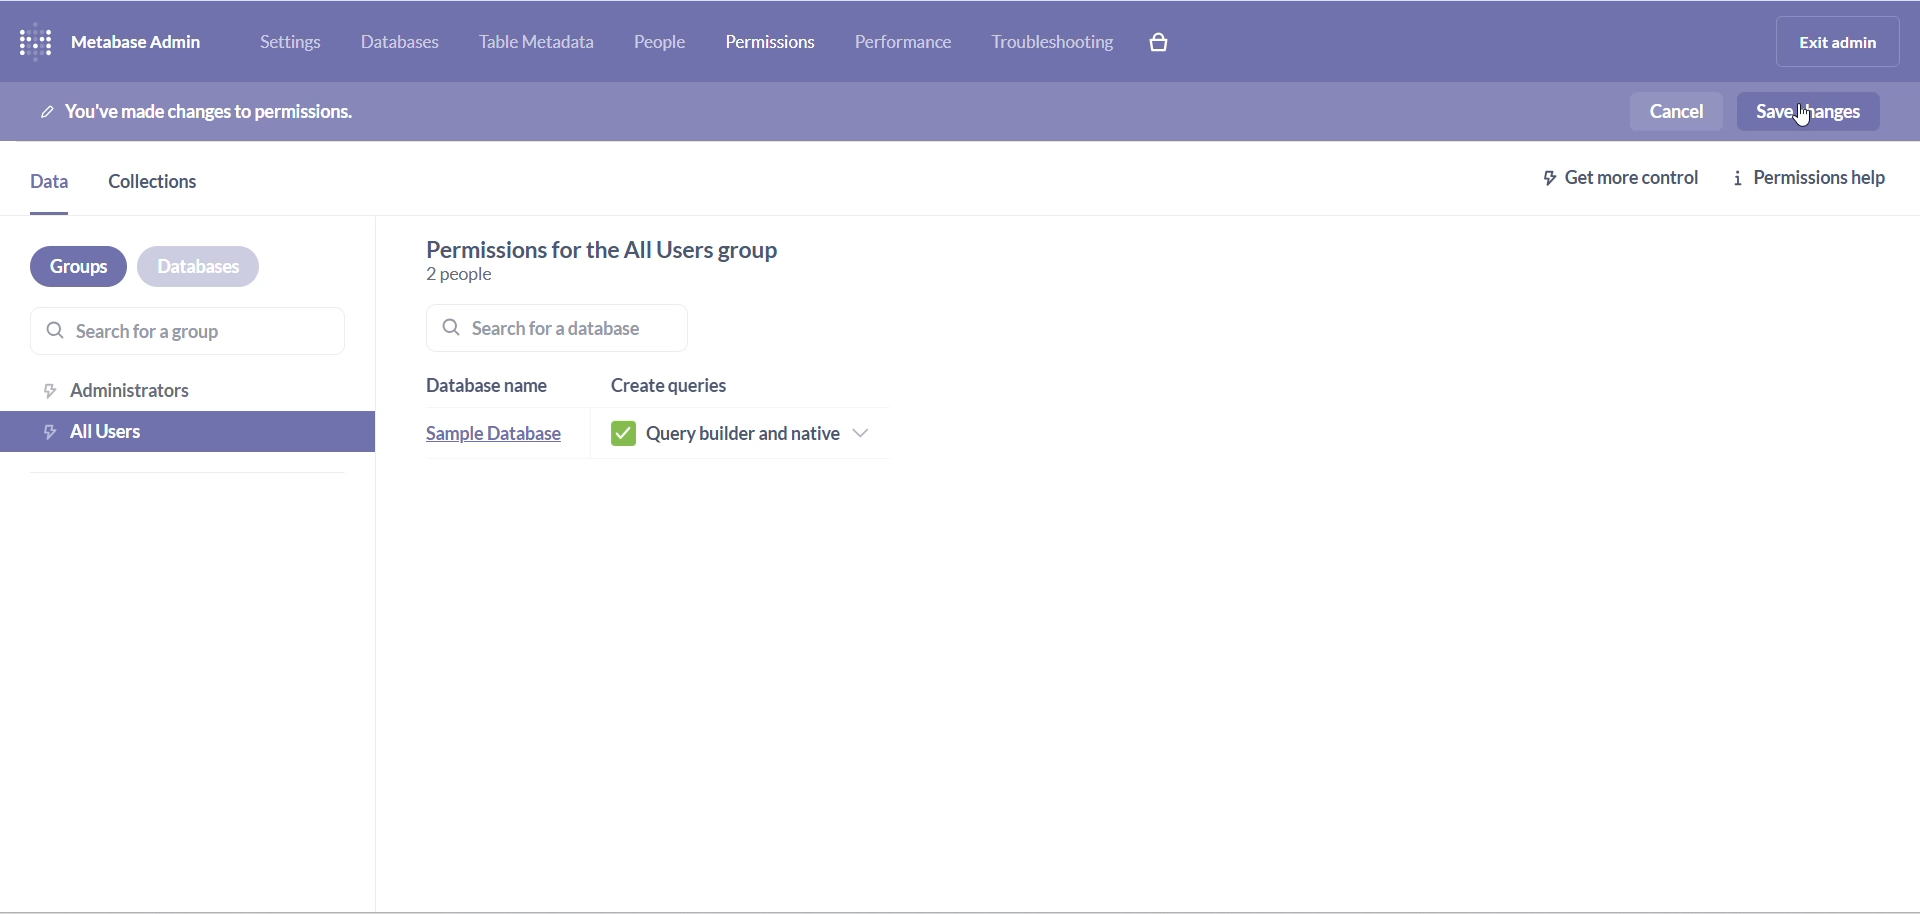 This screenshot has width=1920, height=914. Describe the element at coordinates (293, 42) in the screenshot. I see `settings` at that location.